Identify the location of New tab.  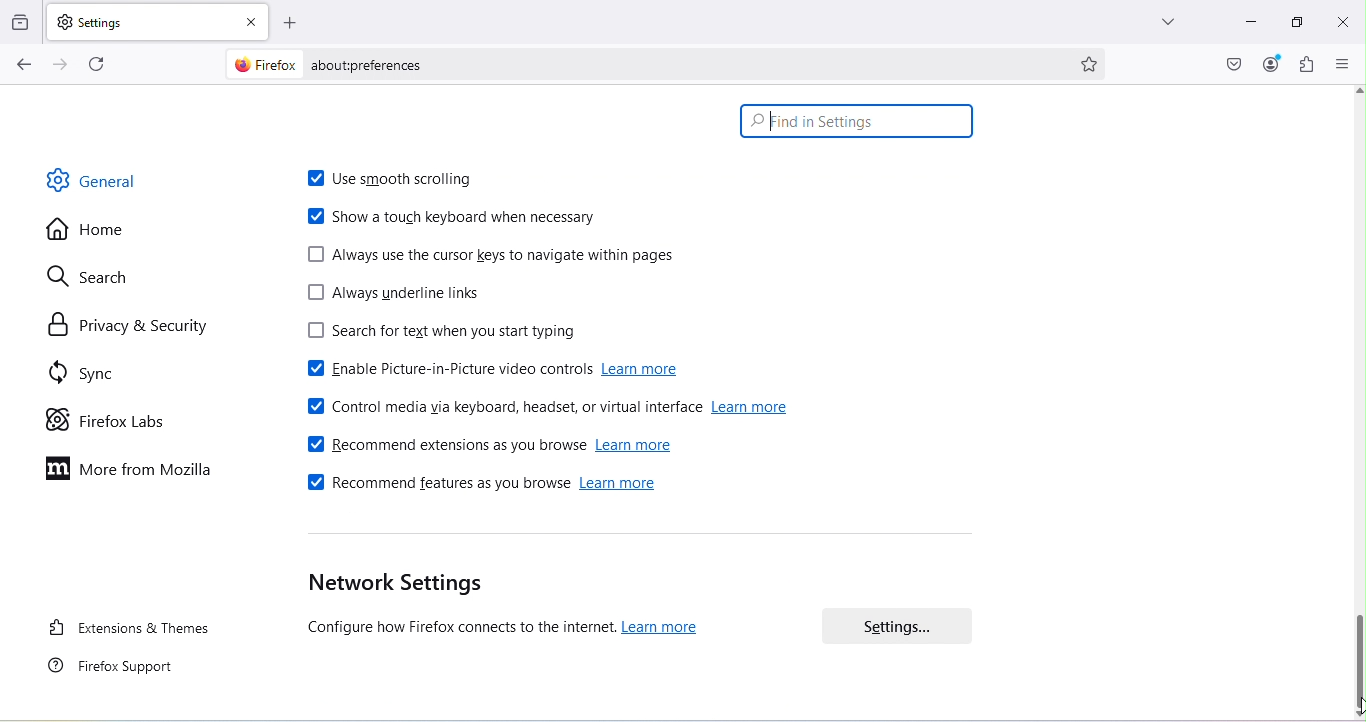
(142, 21).